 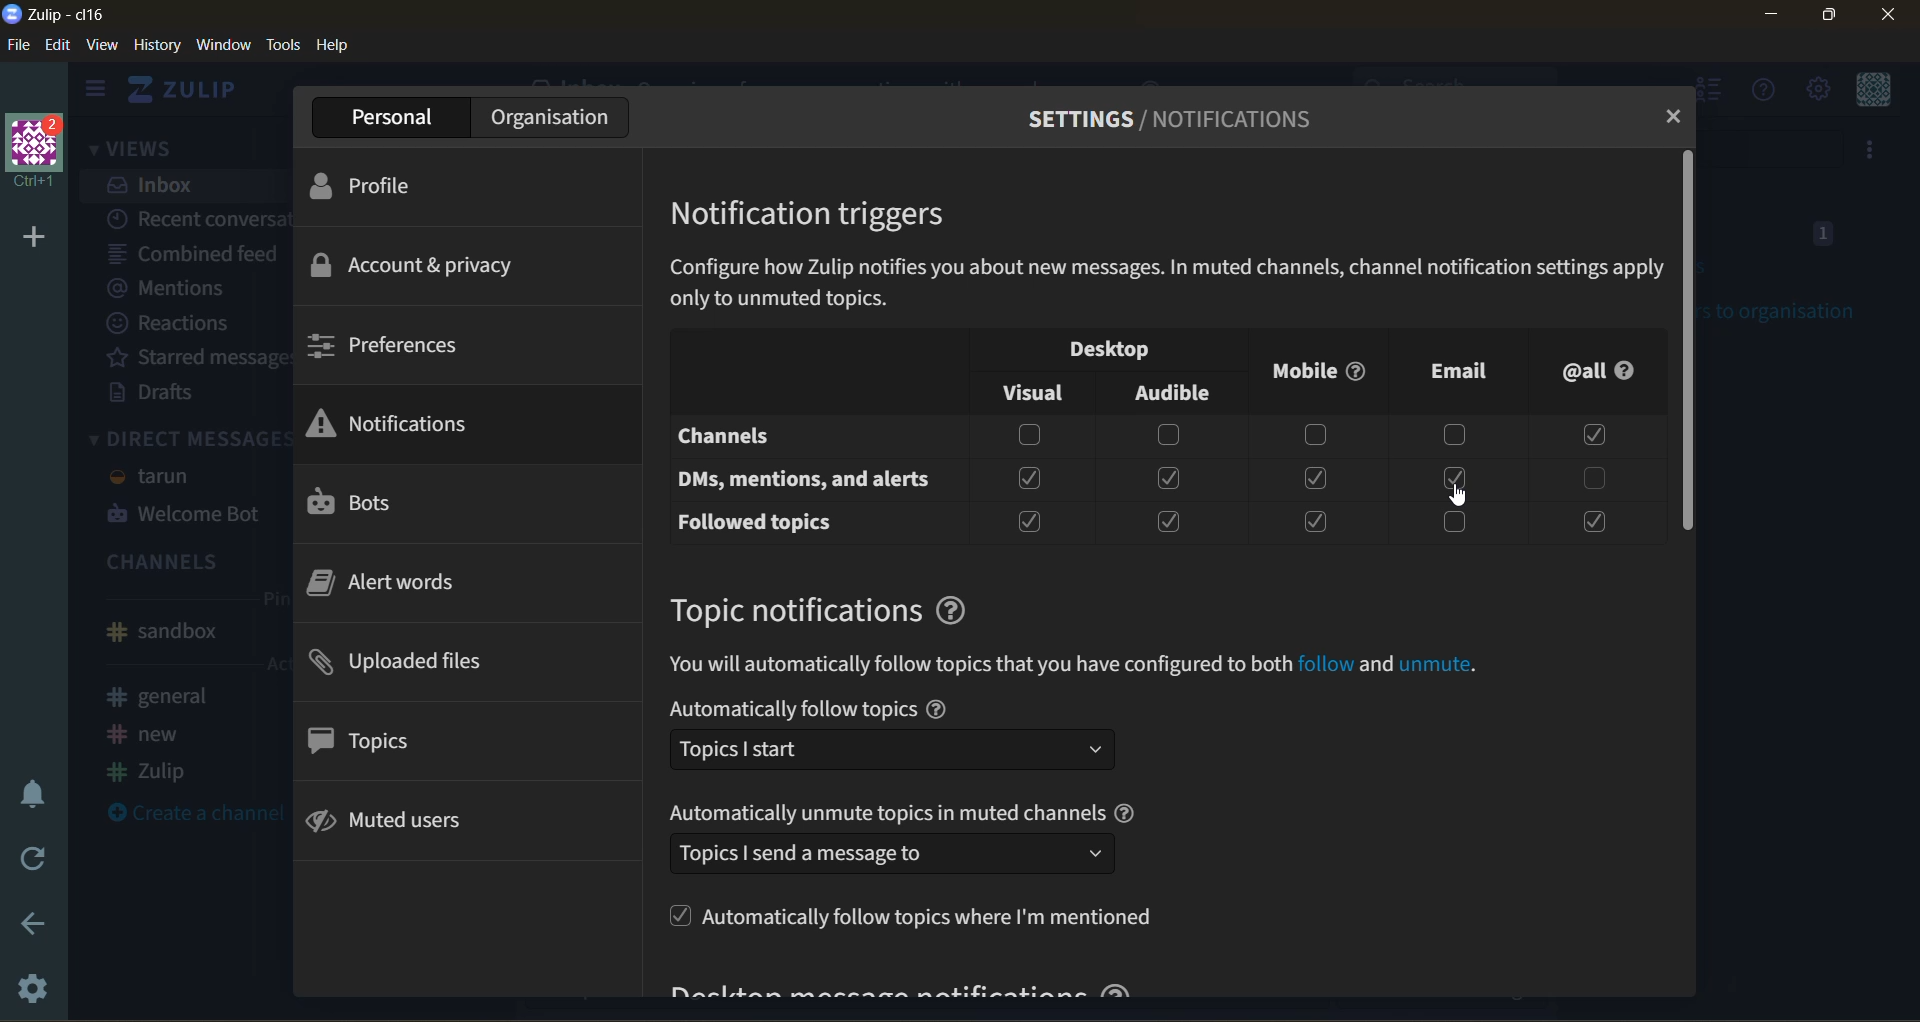 What do you see at coordinates (1877, 91) in the screenshot?
I see `personal menu` at bounding box center [1877, 91].